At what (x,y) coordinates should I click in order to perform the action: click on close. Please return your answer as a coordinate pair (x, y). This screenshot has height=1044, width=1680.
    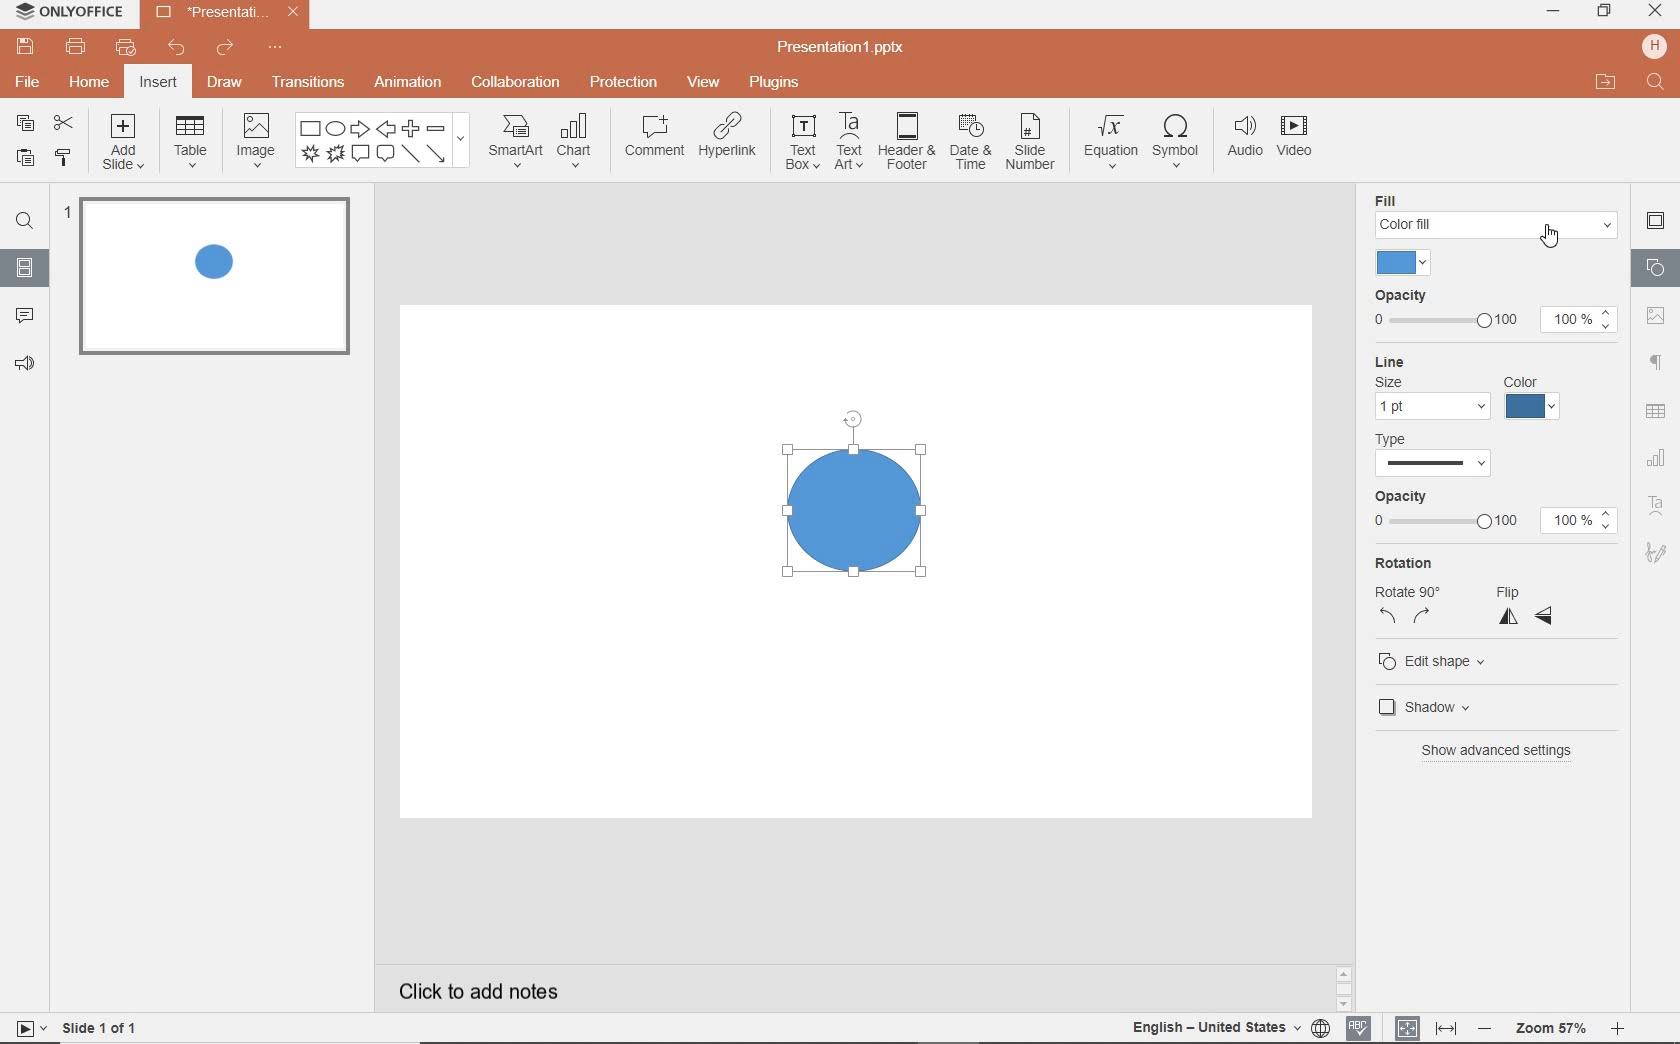
    Looking at the image, I should click on (1655, 13).